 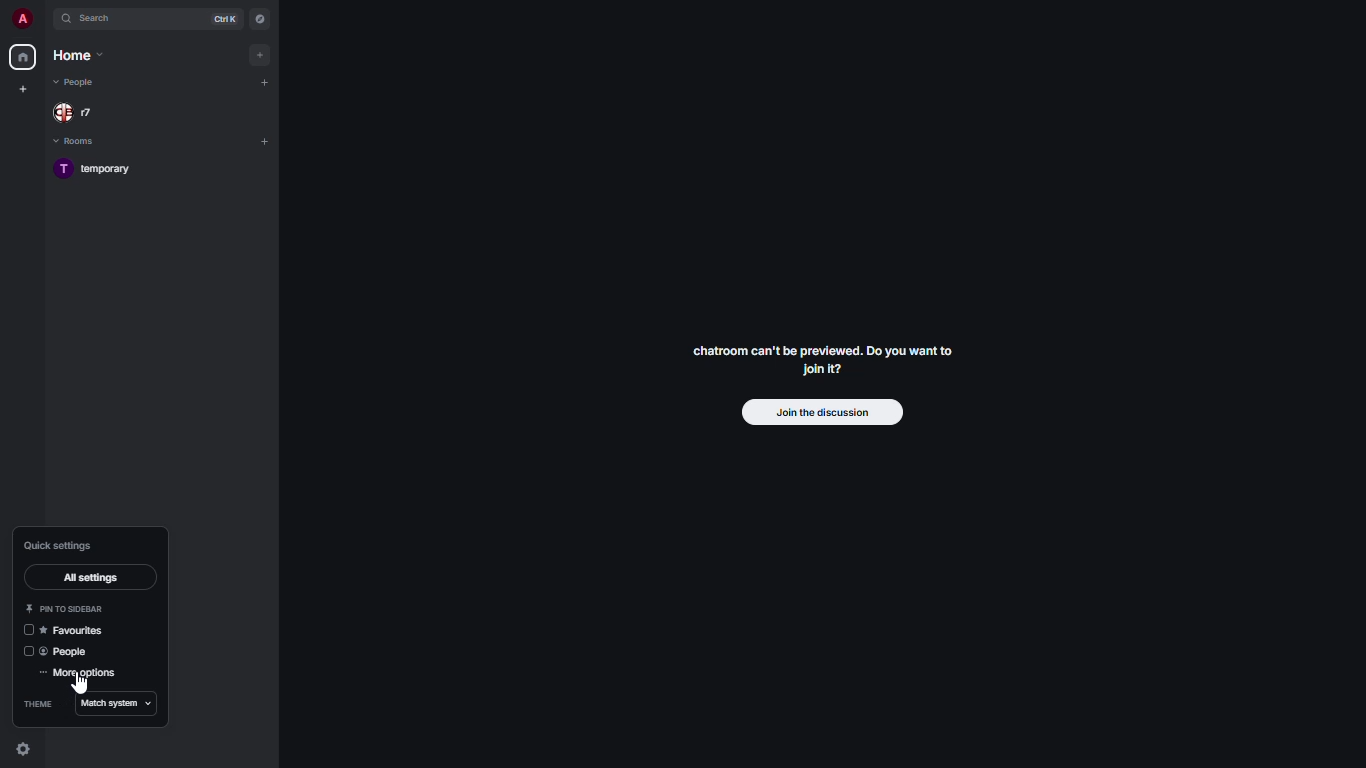 I want to click on add, so click(x=262, y=53).